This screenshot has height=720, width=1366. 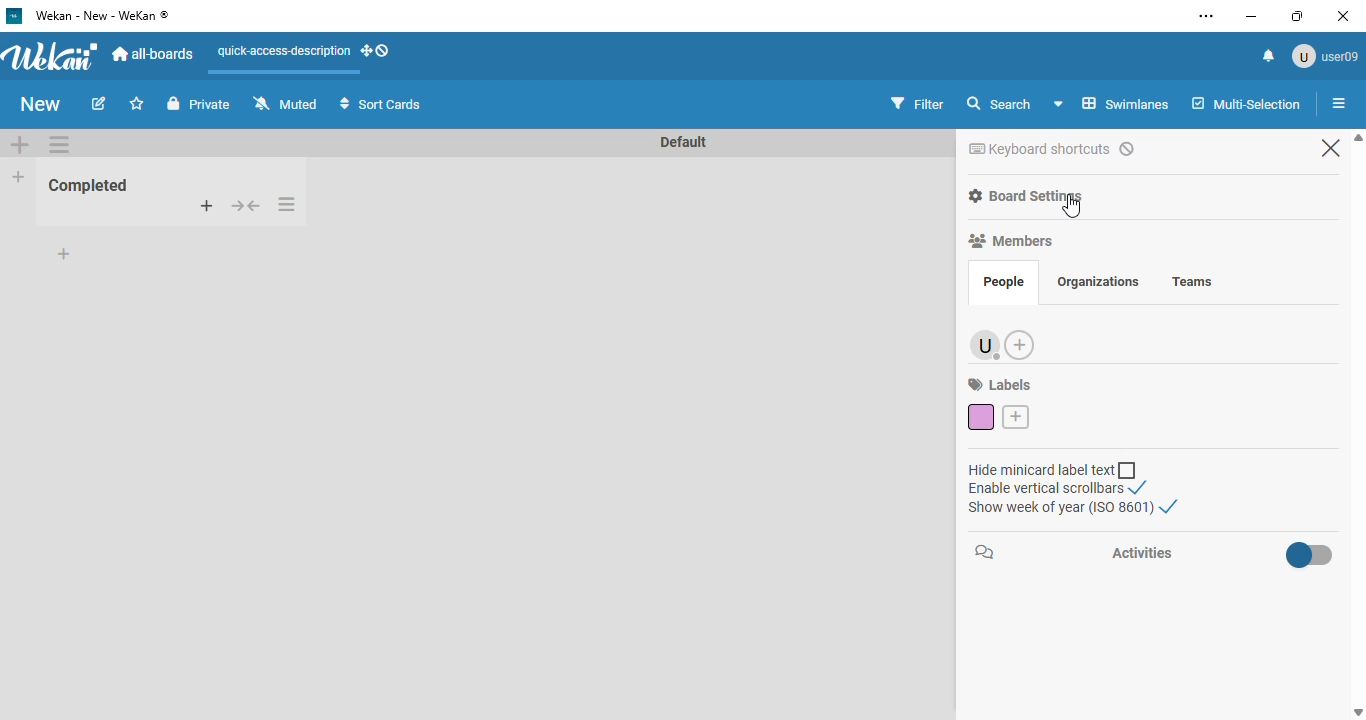 What do you see at coordinates (1012, 240) in the screenshot?
I see `members` at bounding box center [1012, 240].